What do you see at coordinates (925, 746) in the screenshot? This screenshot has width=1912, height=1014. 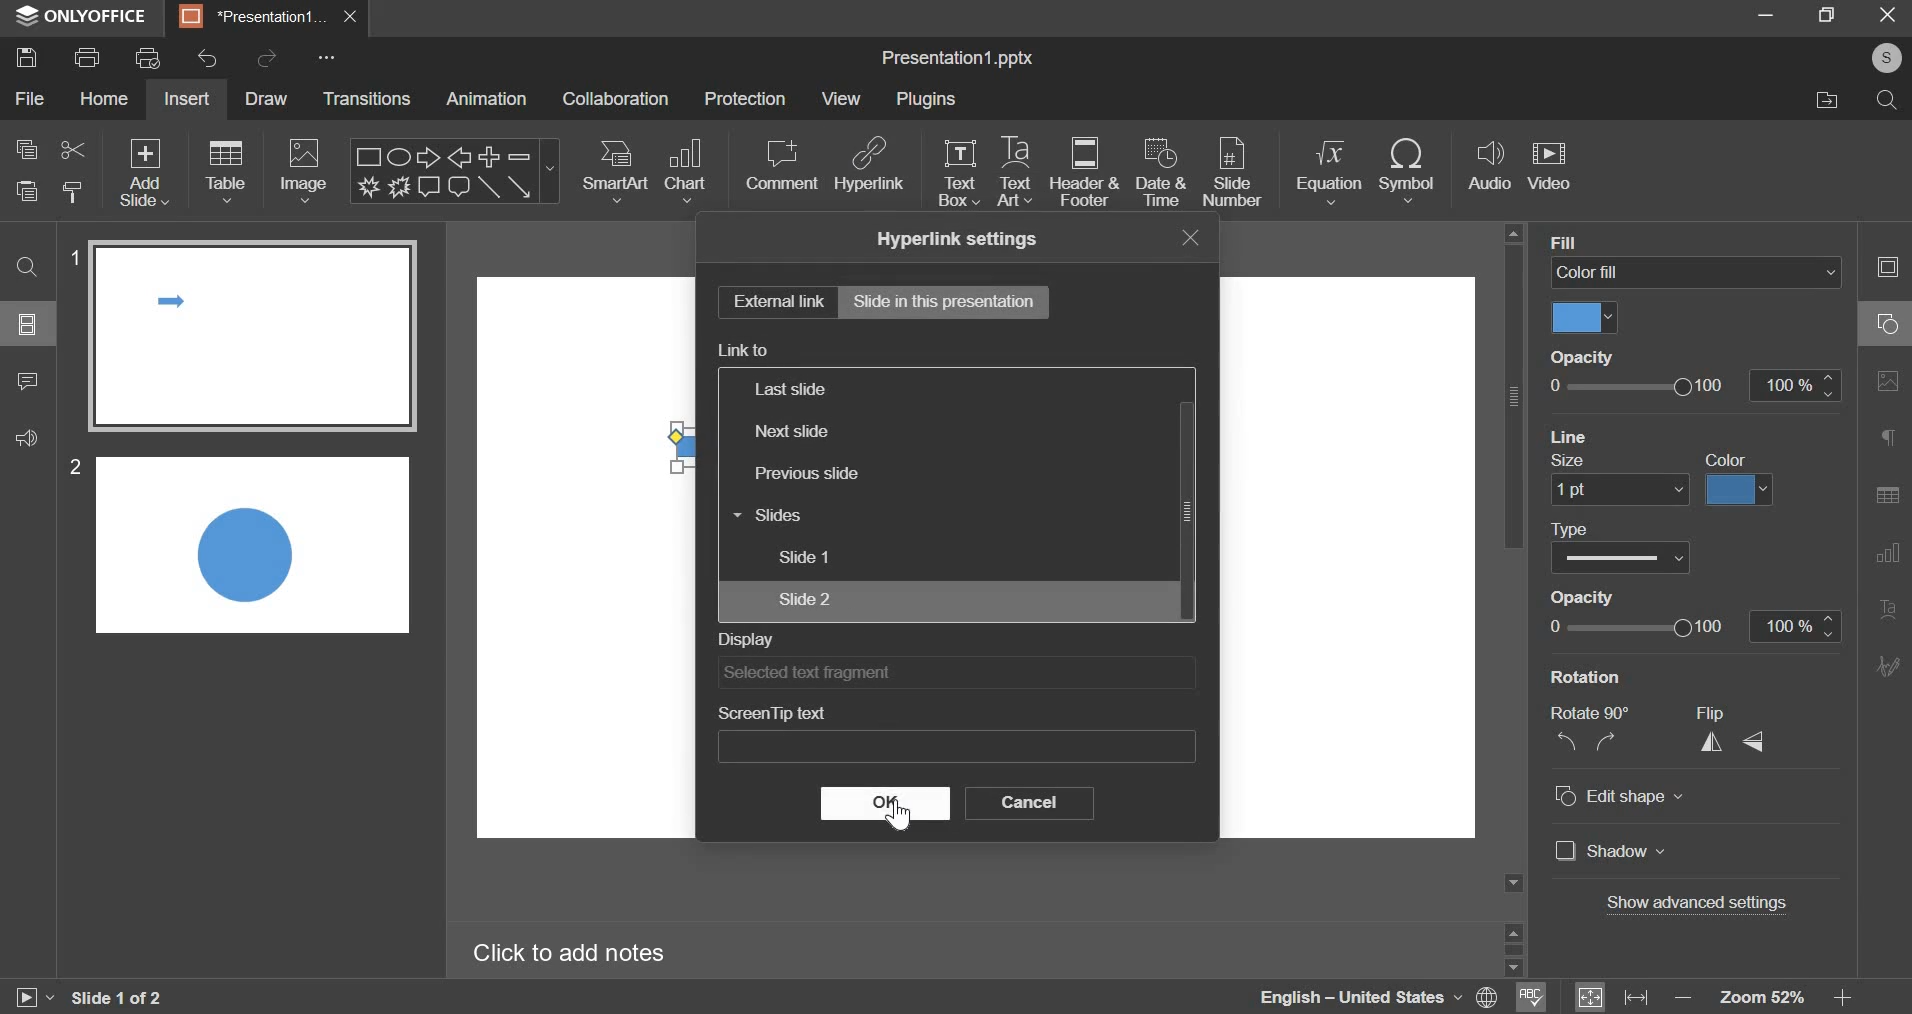 I see `input for screen tip text` at bounding box center [925, 746].